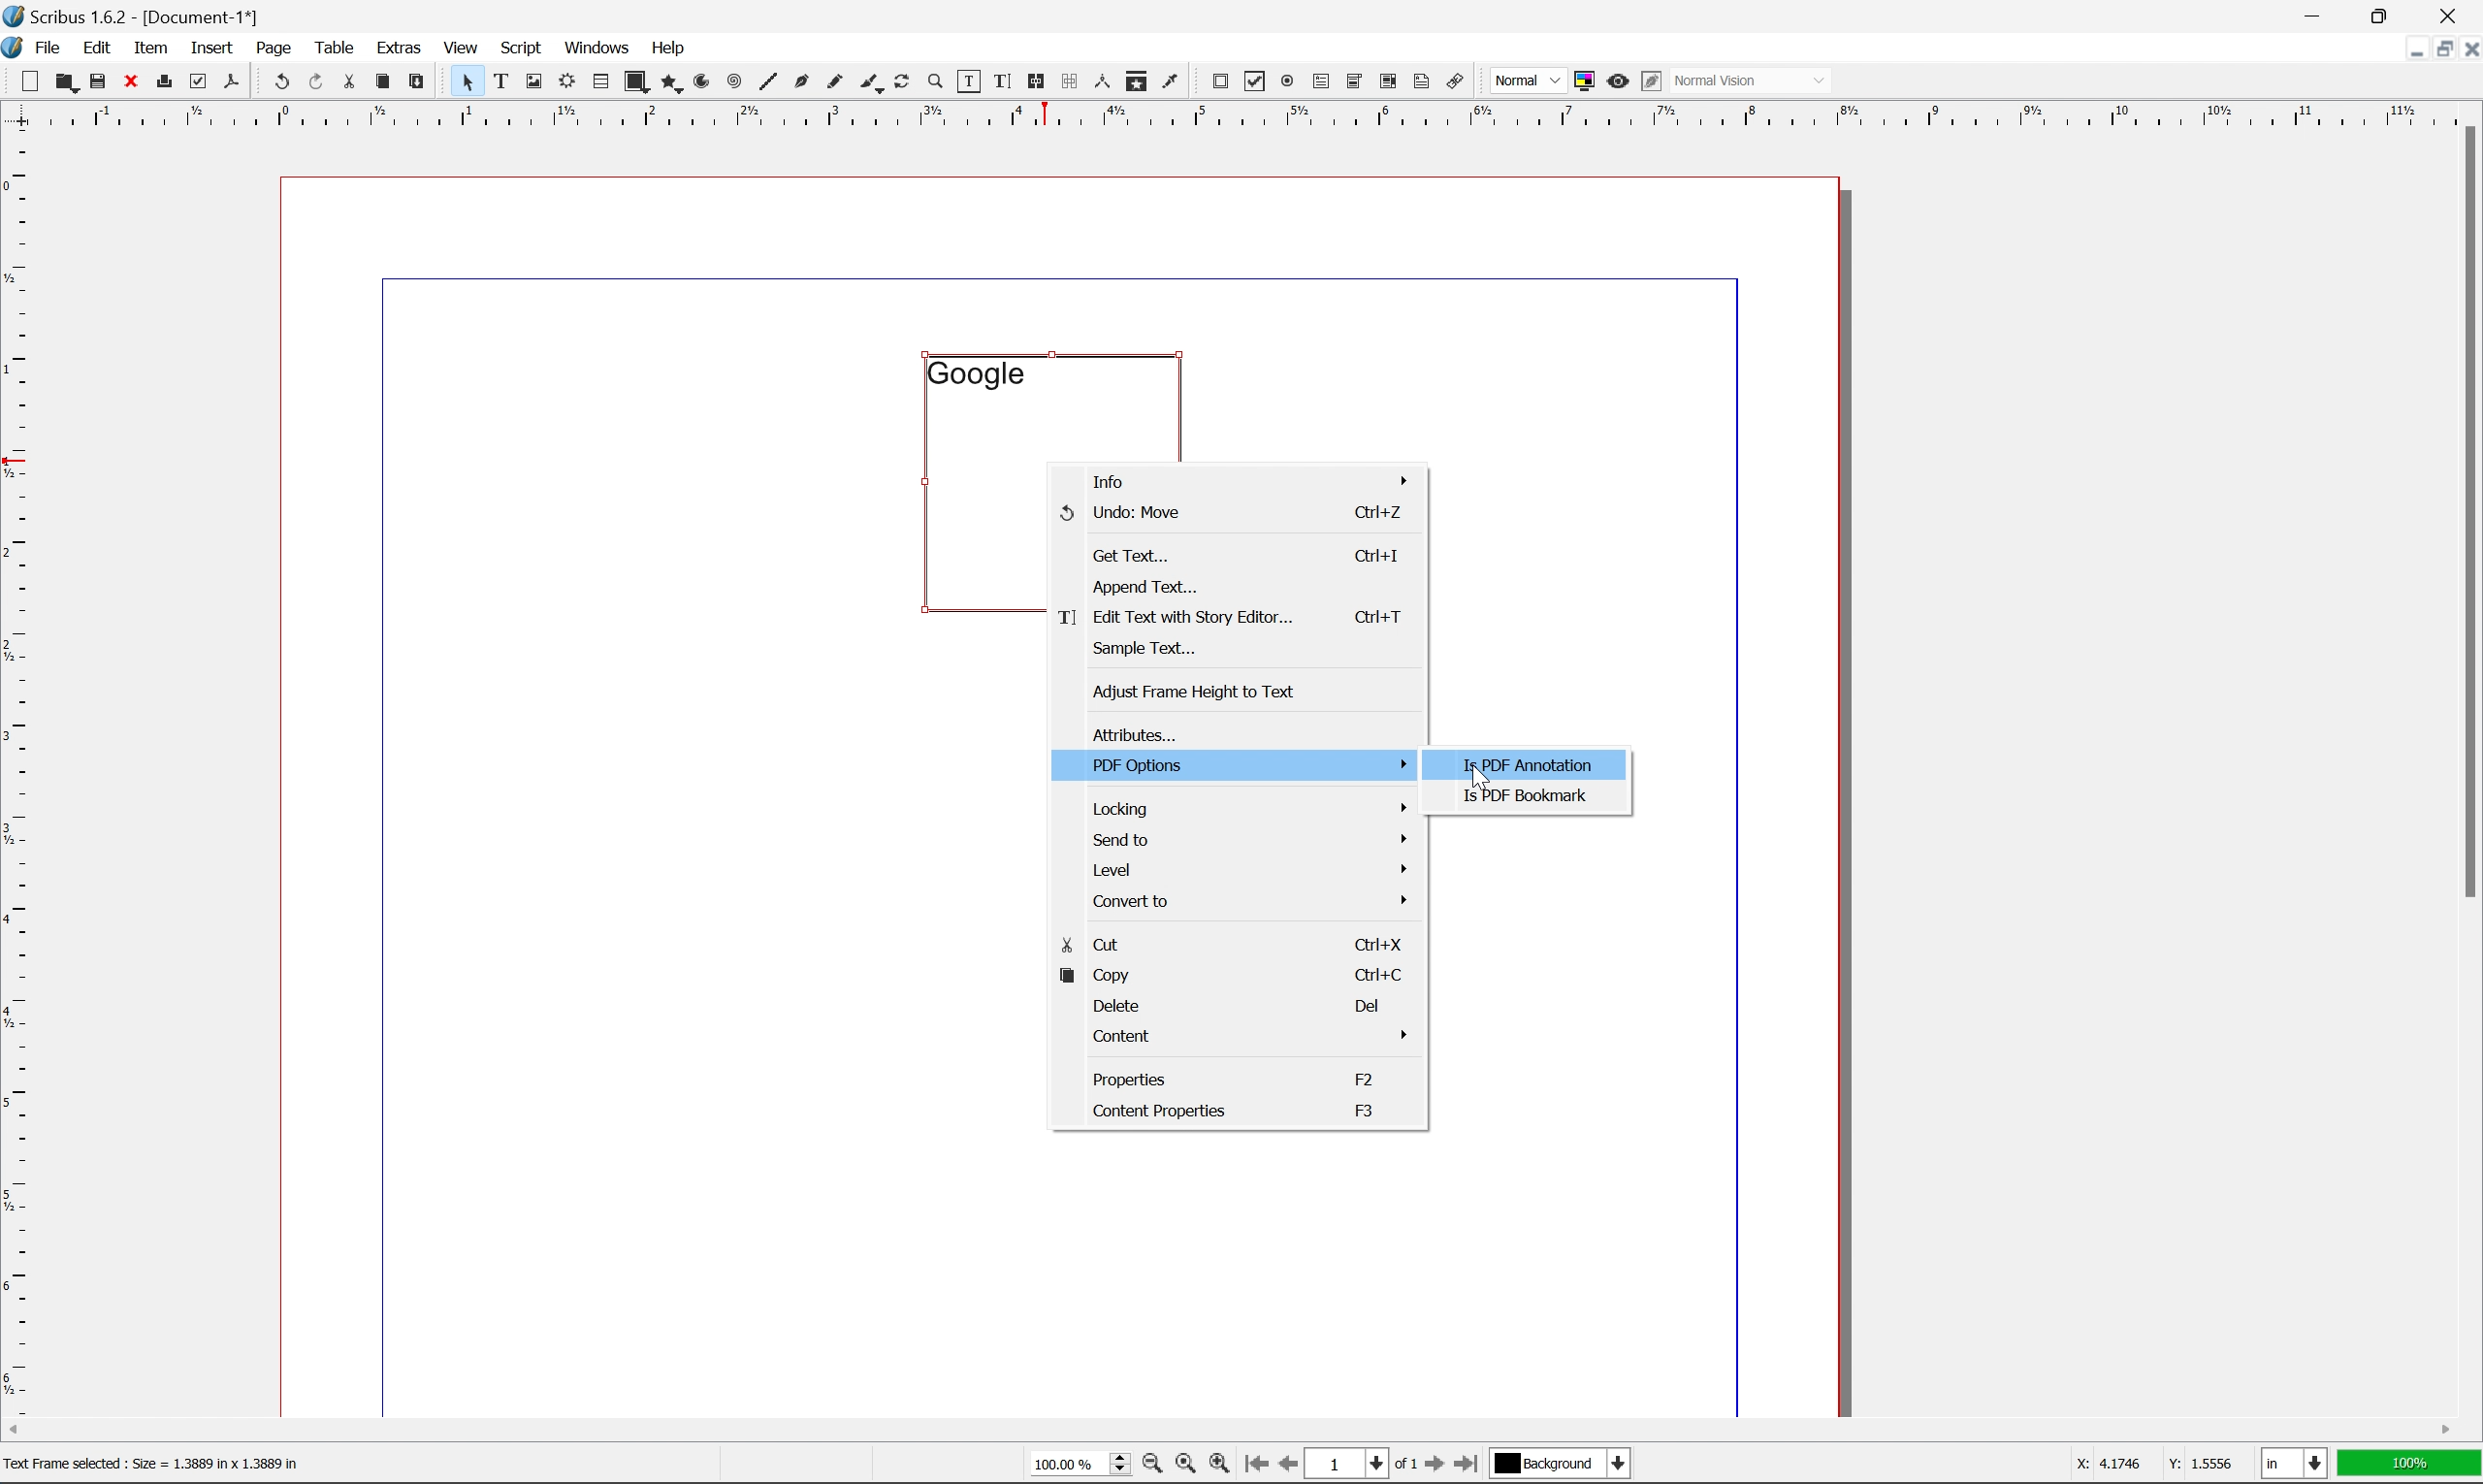 The height and width of the screenshot is (1484, 2483). Describe the element at coordinates (133, 80) in the screenshot. I see `close` at that location.